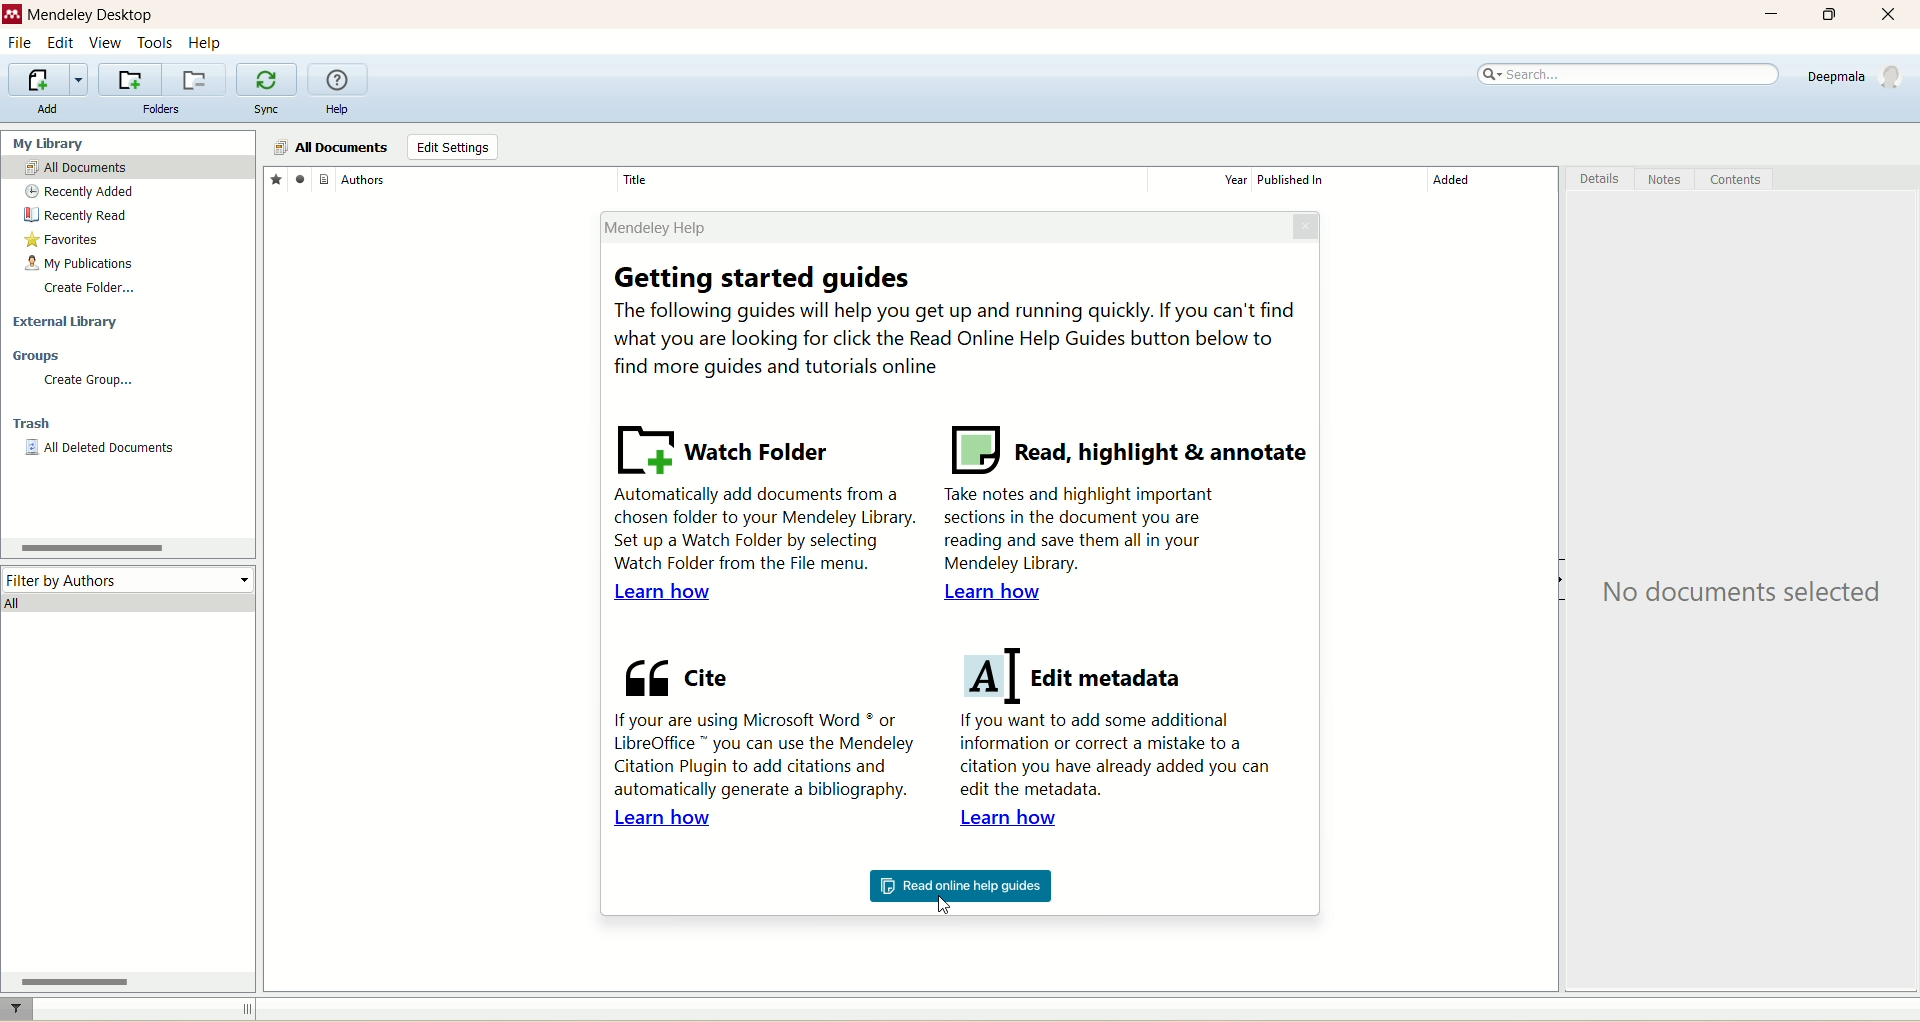 The height and width of the screenshot is (1022, 1920). Describe the element at coordinates (952, 906) in the screenshot. I see `cursor` at that location.